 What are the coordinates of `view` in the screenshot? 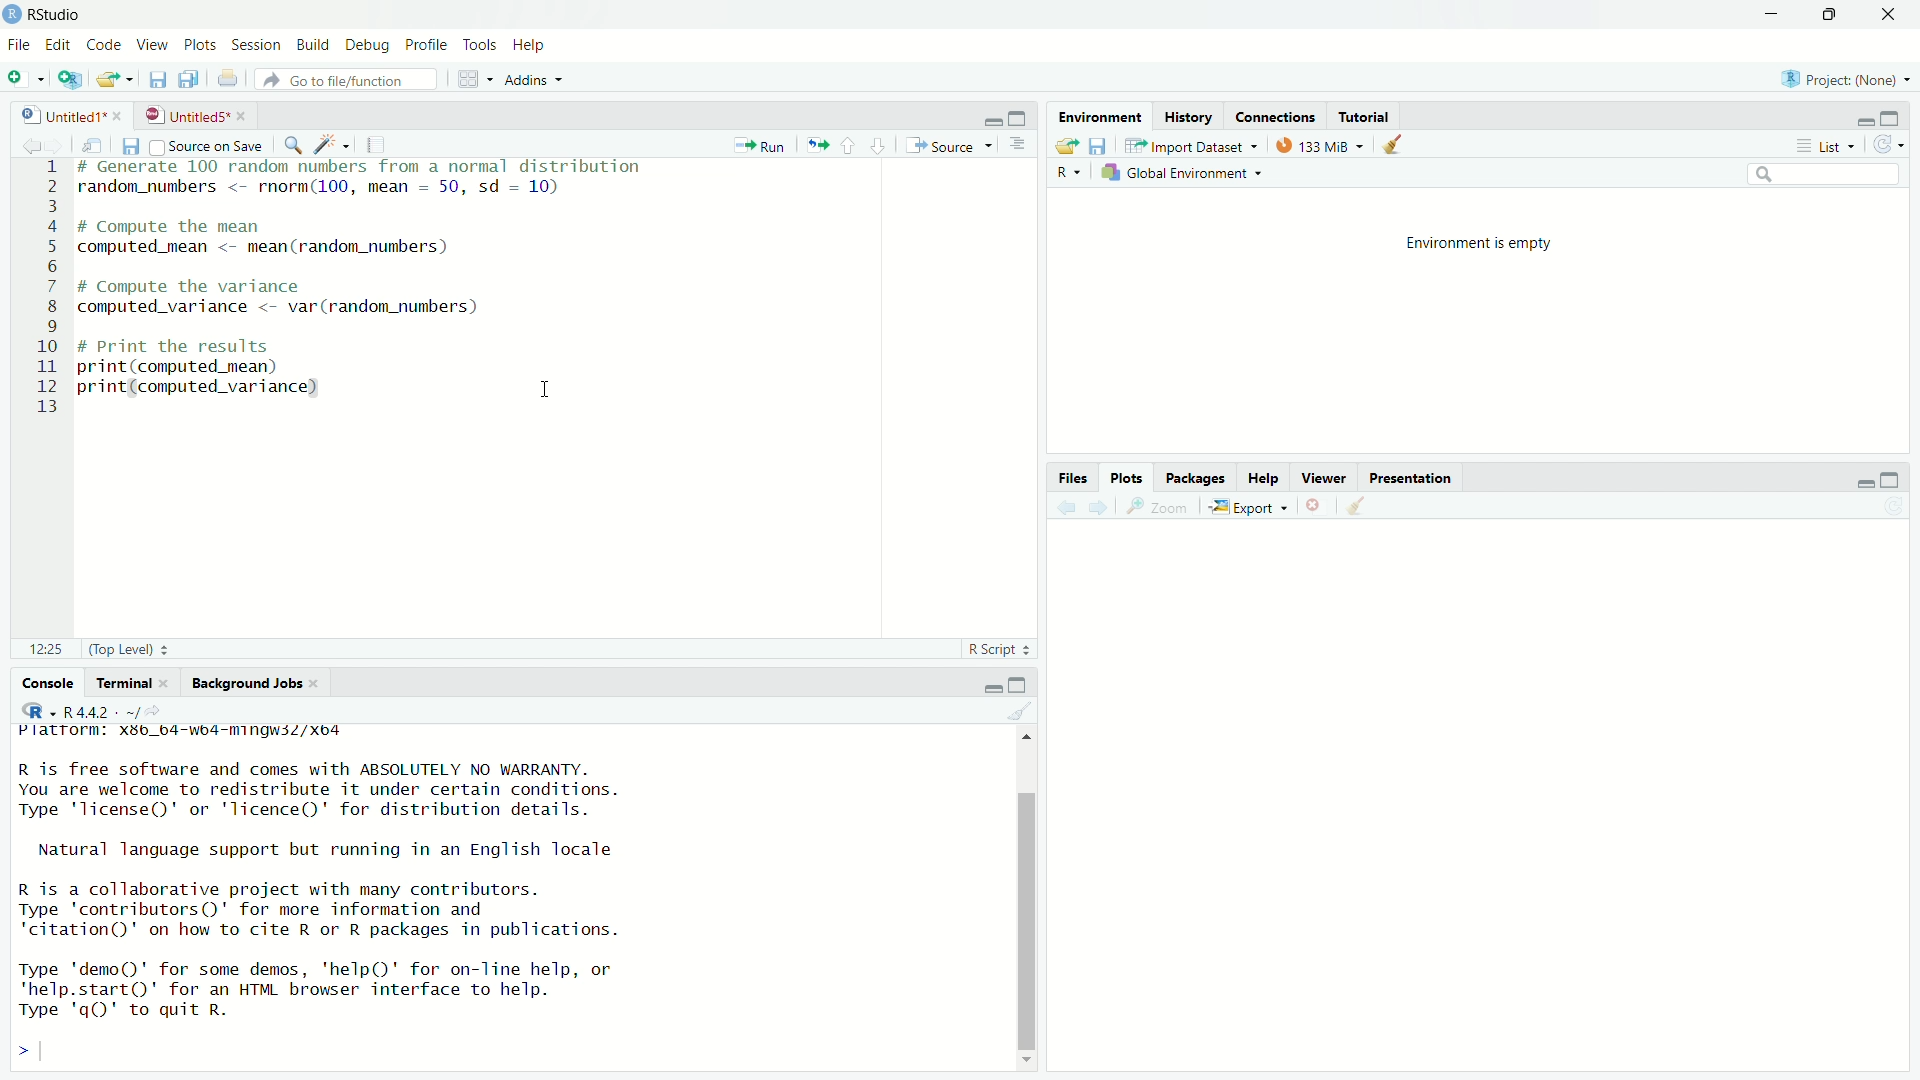 It's located at (155, 46).